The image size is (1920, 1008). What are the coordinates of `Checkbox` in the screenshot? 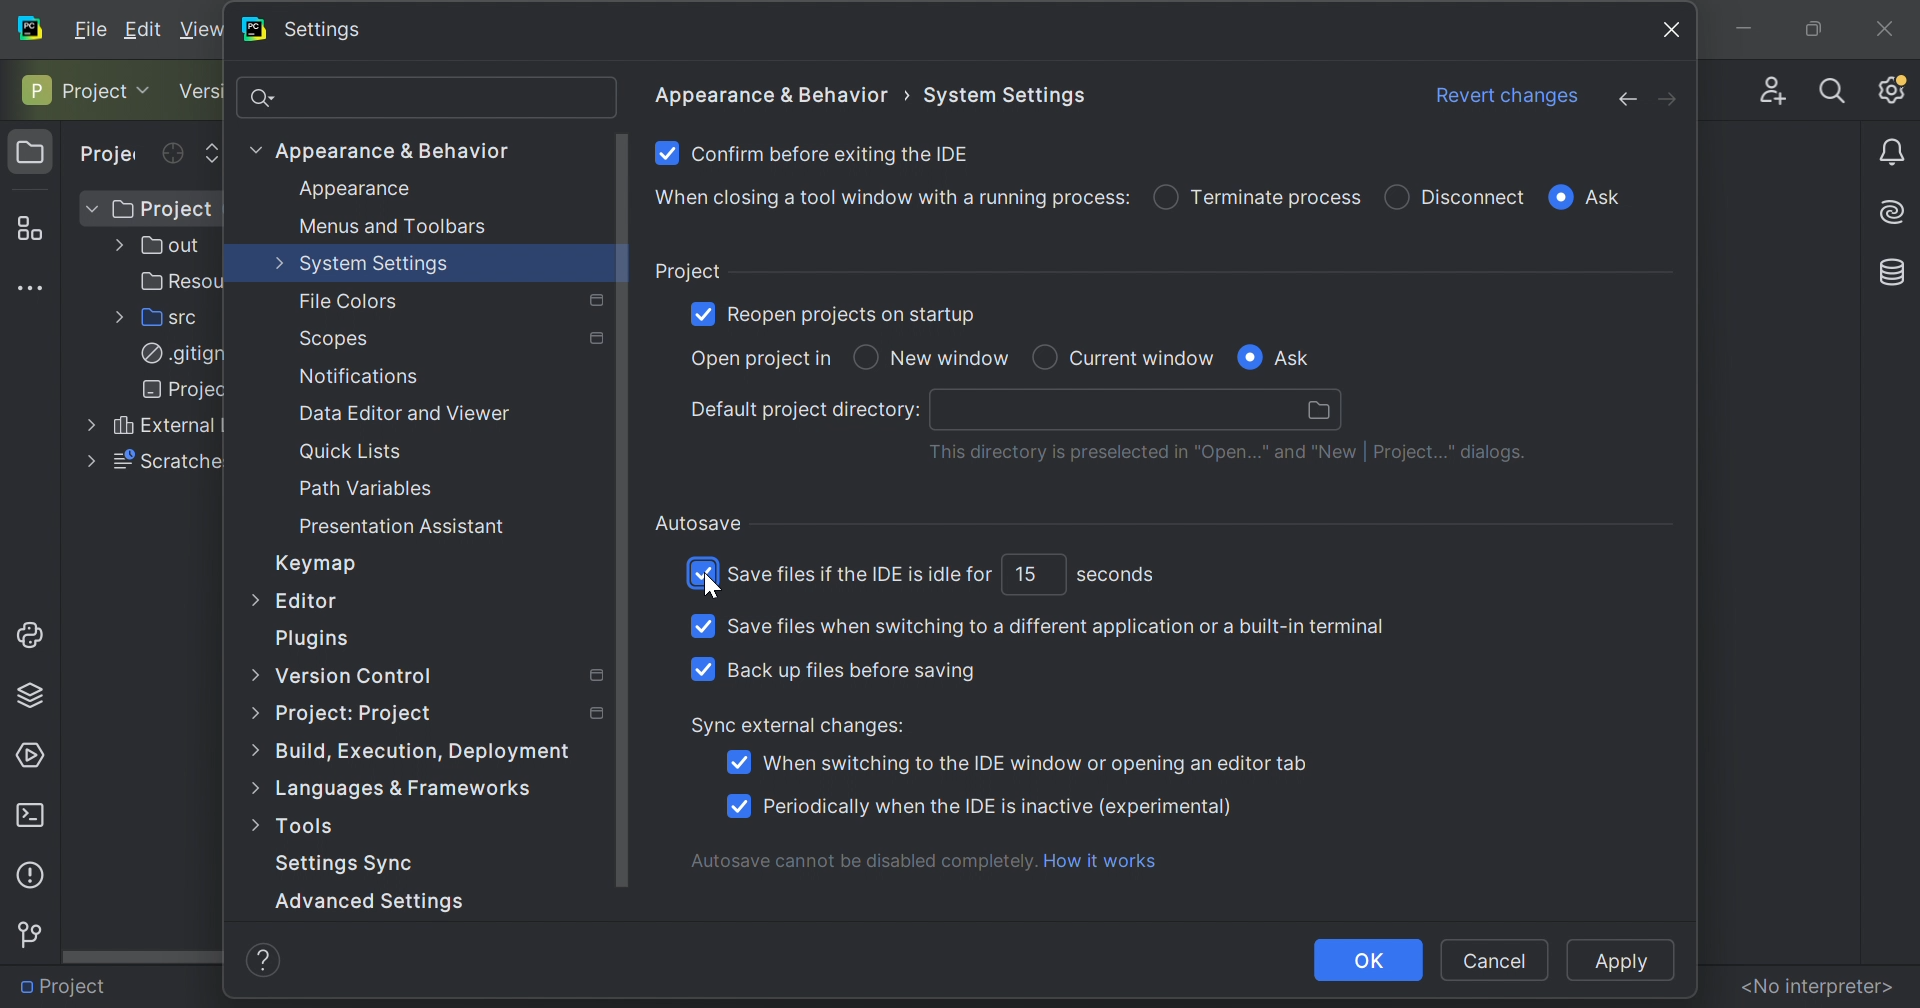 It's located at (699, 311).